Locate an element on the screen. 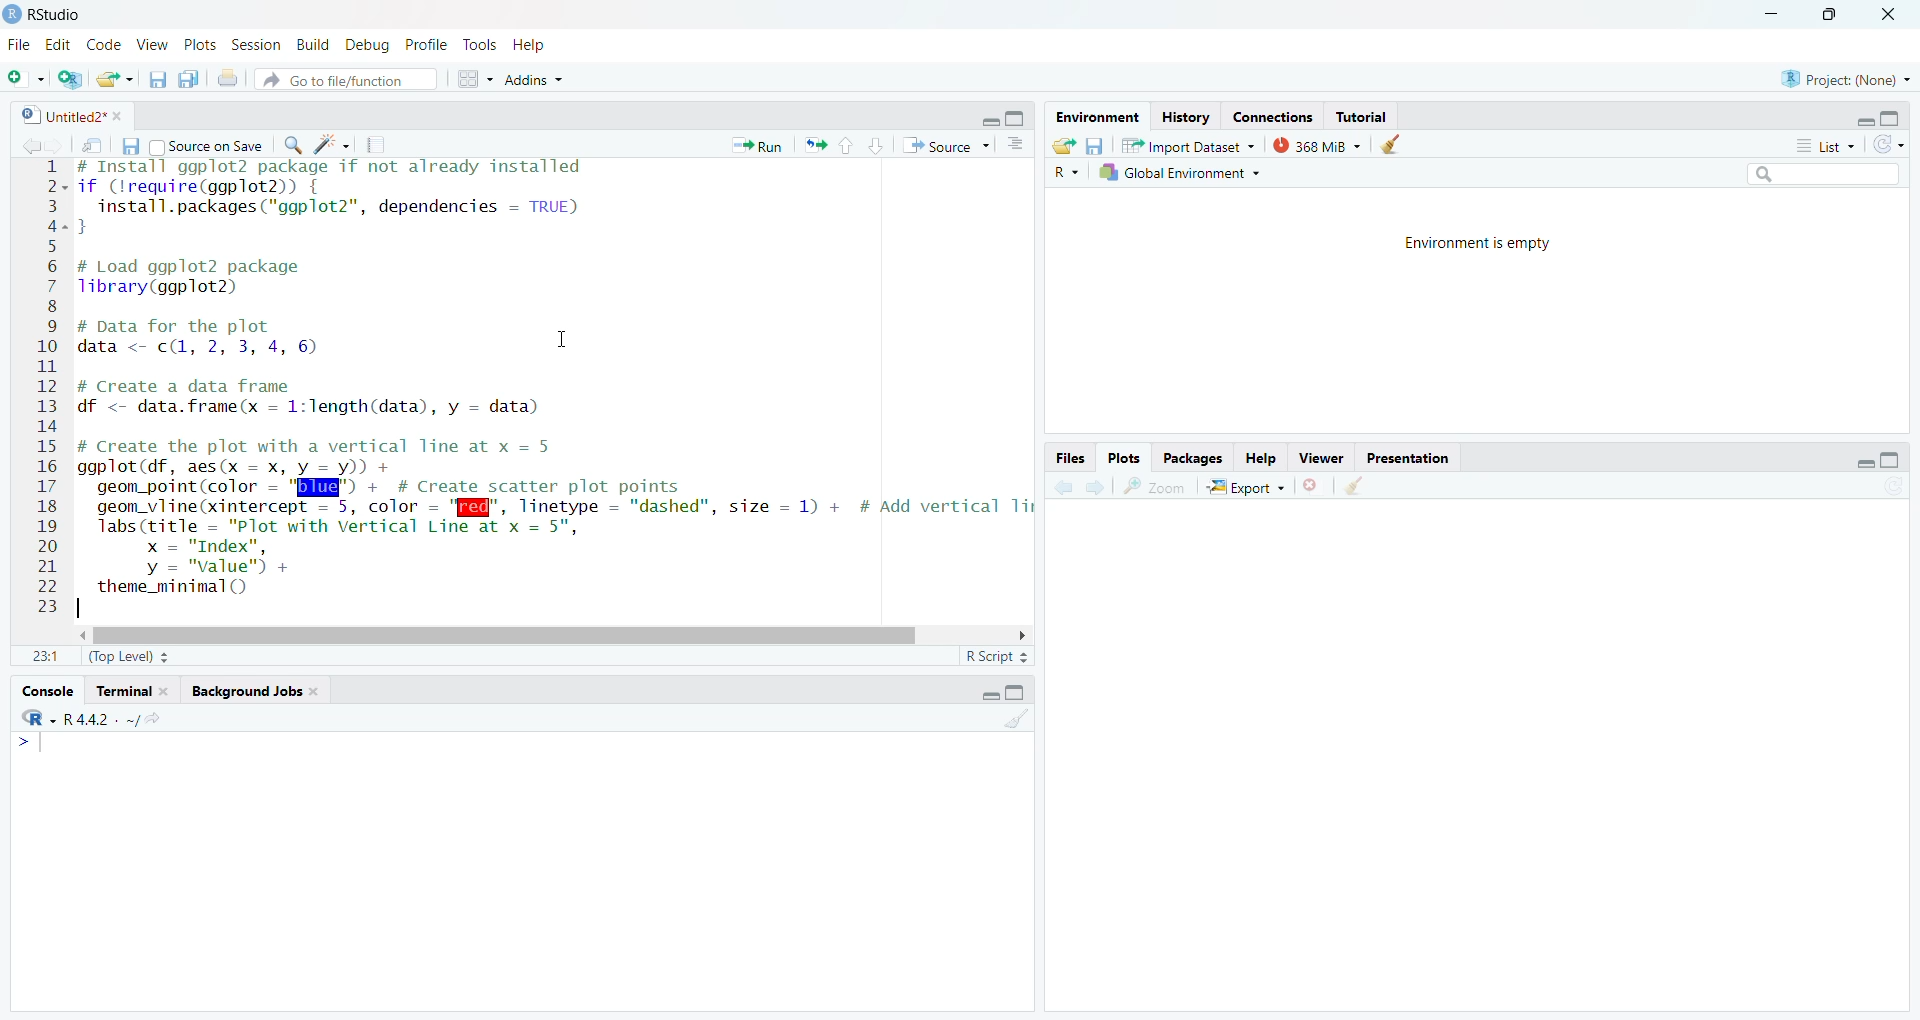  1g Profile is located at coordinates (426, 46).